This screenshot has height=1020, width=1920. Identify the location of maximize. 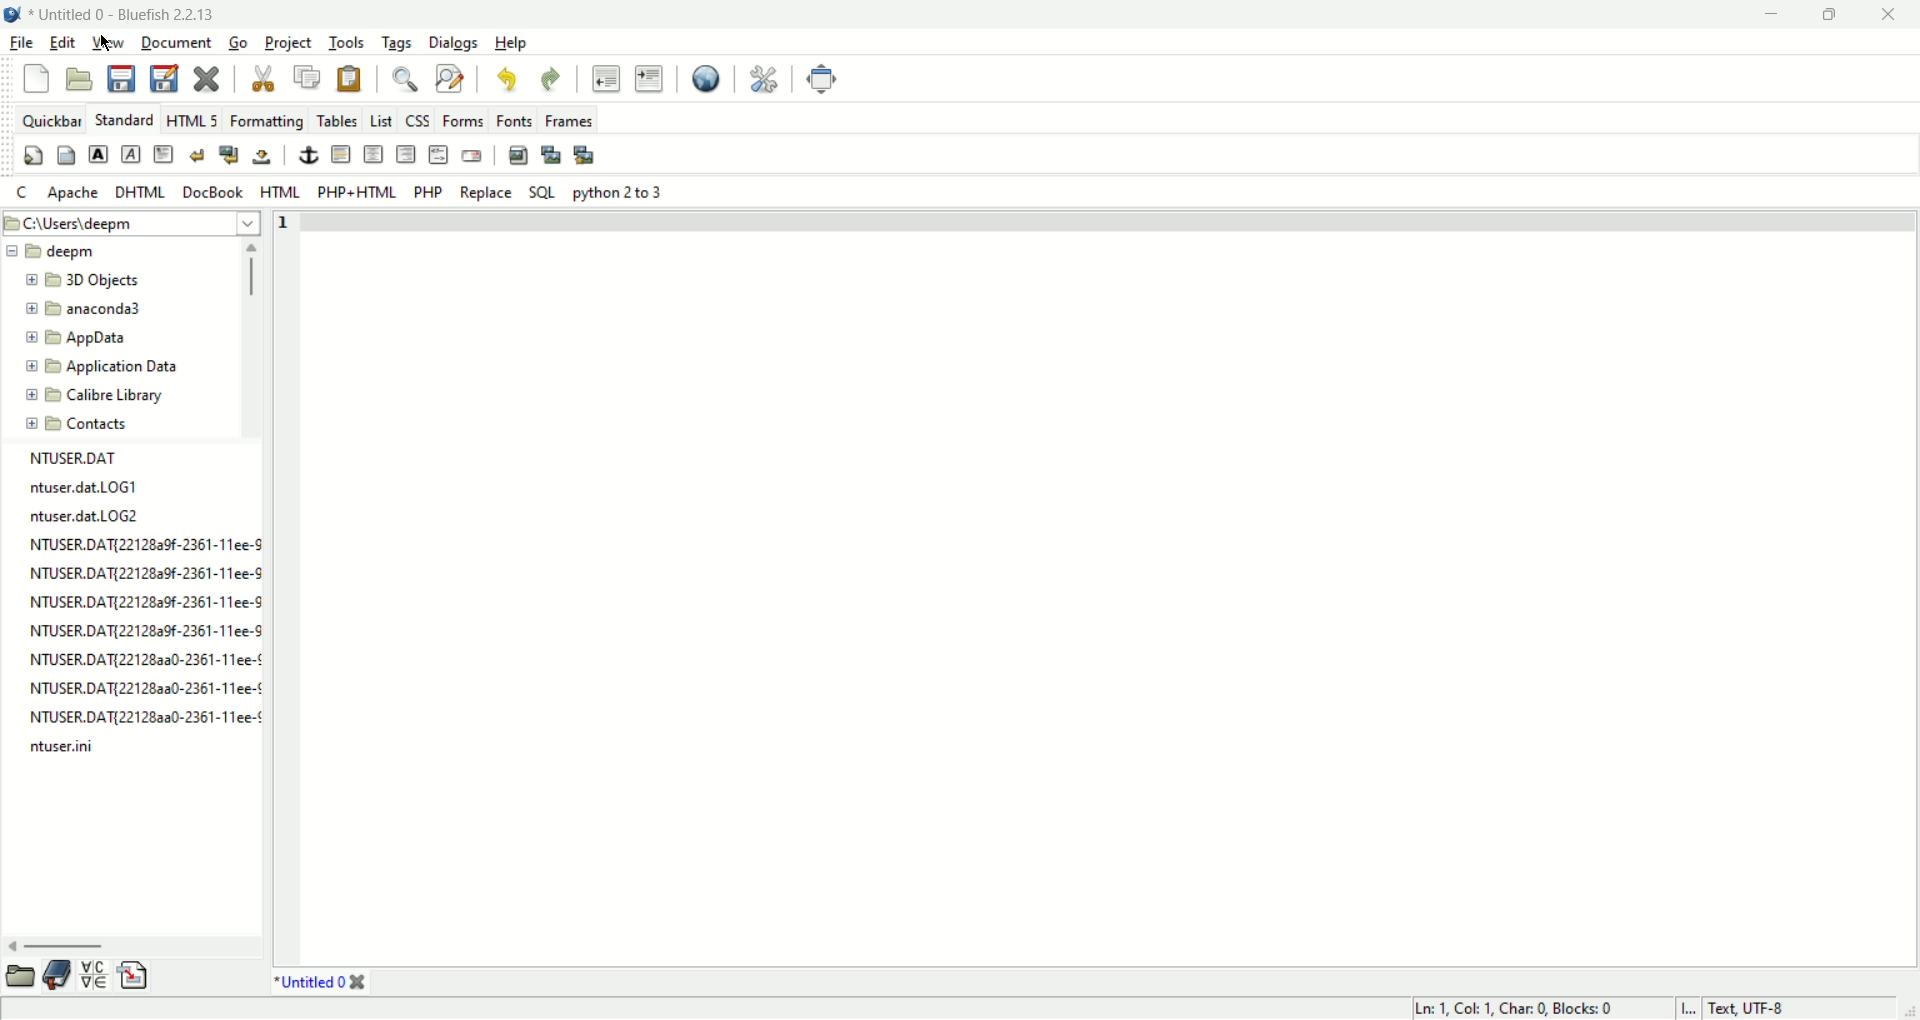
(1832, 15).